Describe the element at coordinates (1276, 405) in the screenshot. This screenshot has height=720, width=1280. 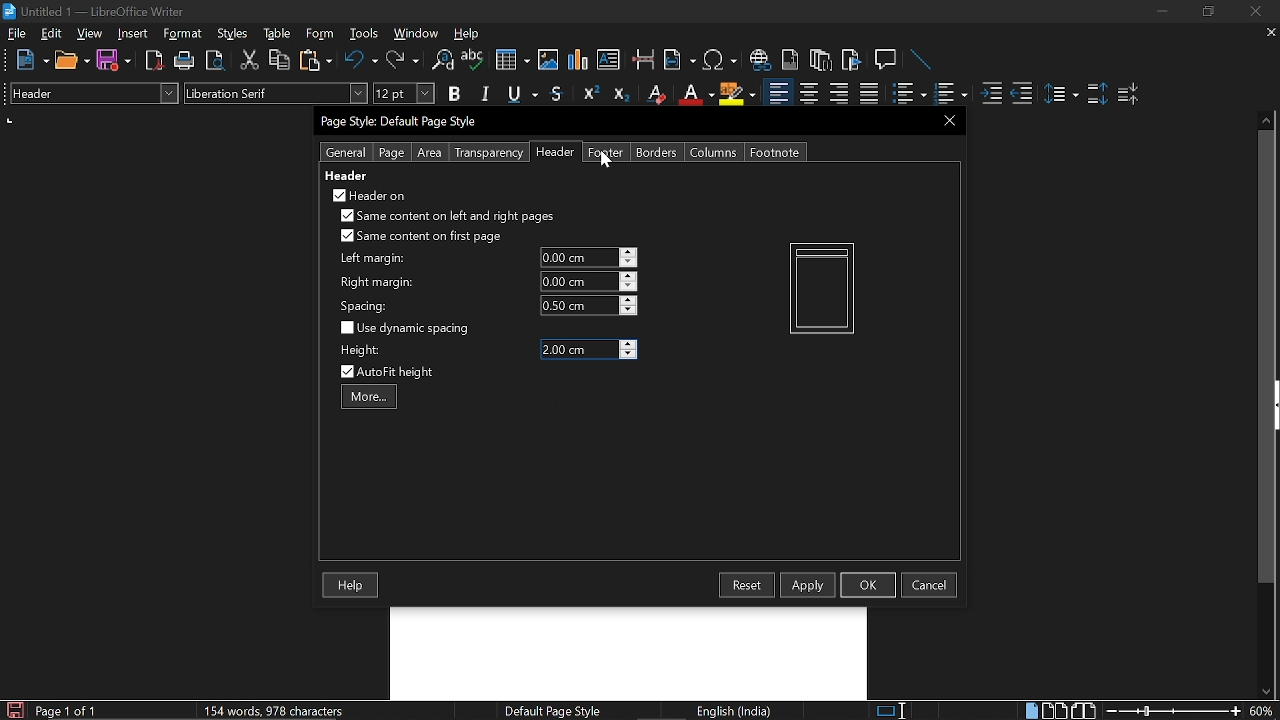
I see `sidebar menu` at that location.